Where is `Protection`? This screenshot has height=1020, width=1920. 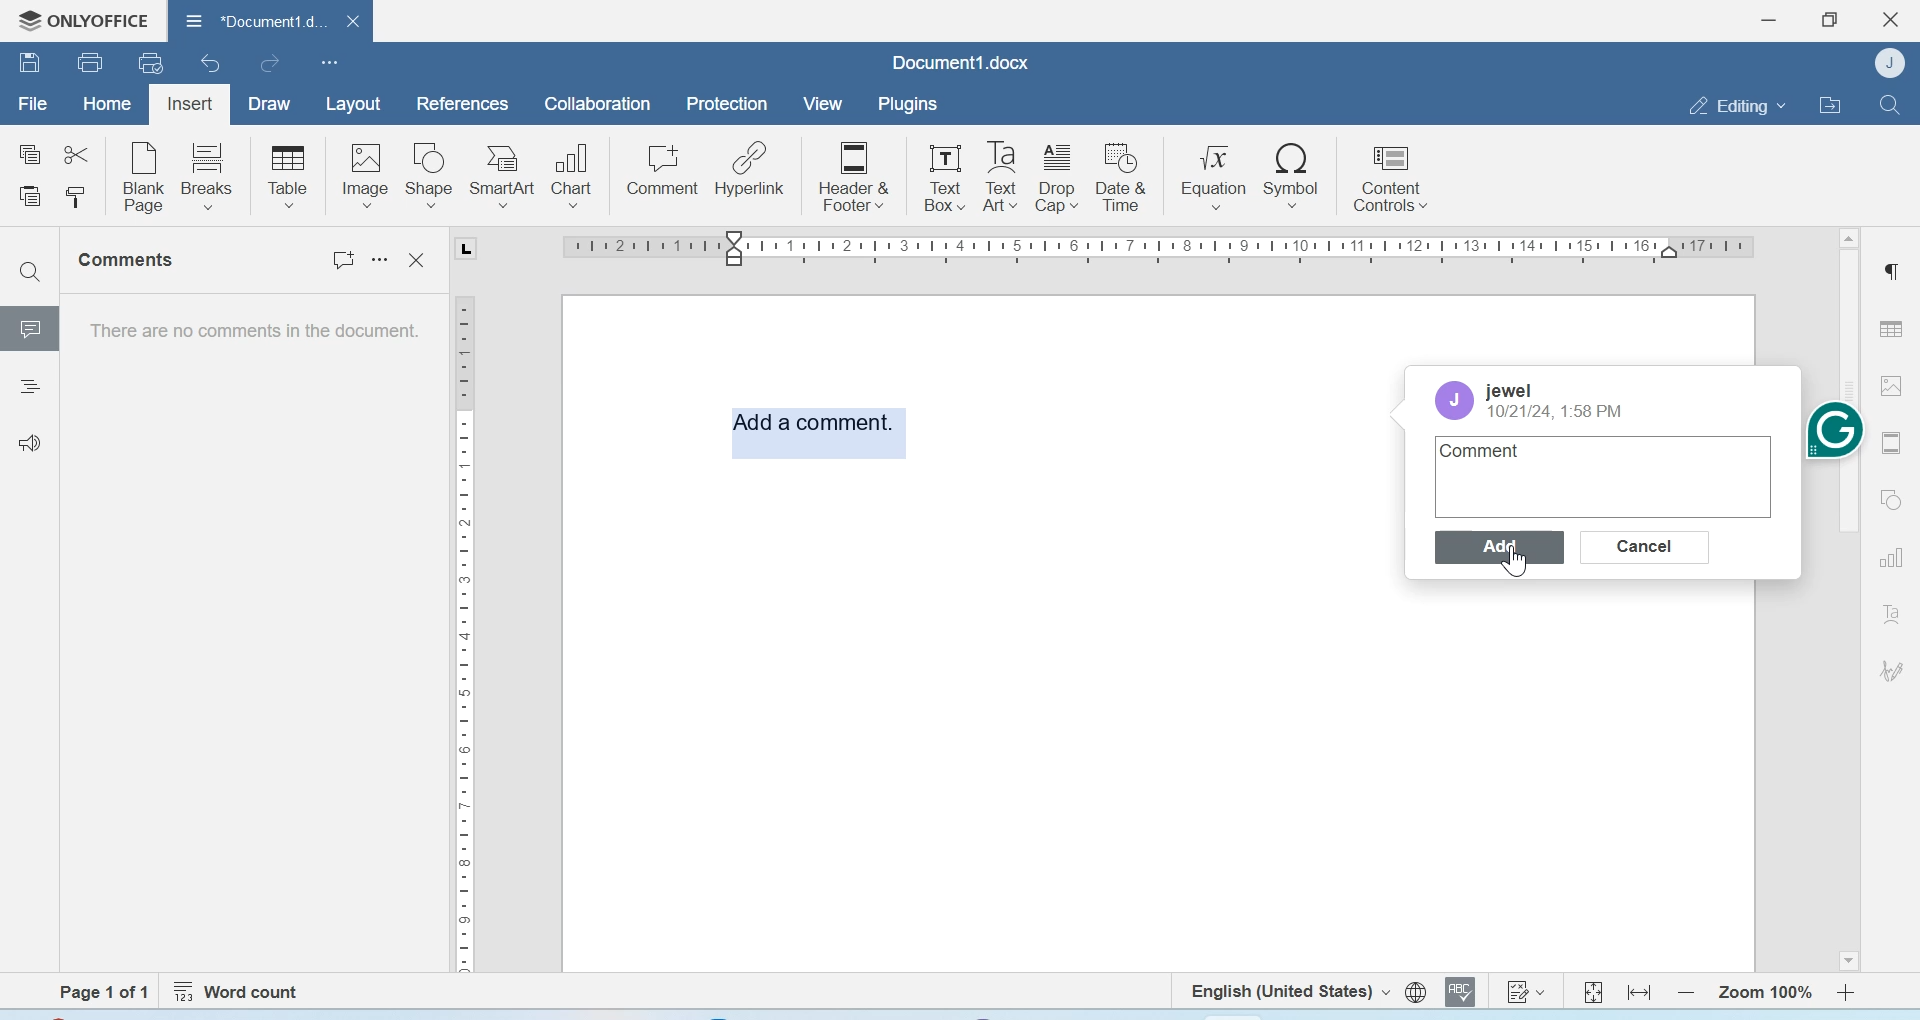
Protection is located at coordinates (727, 105).